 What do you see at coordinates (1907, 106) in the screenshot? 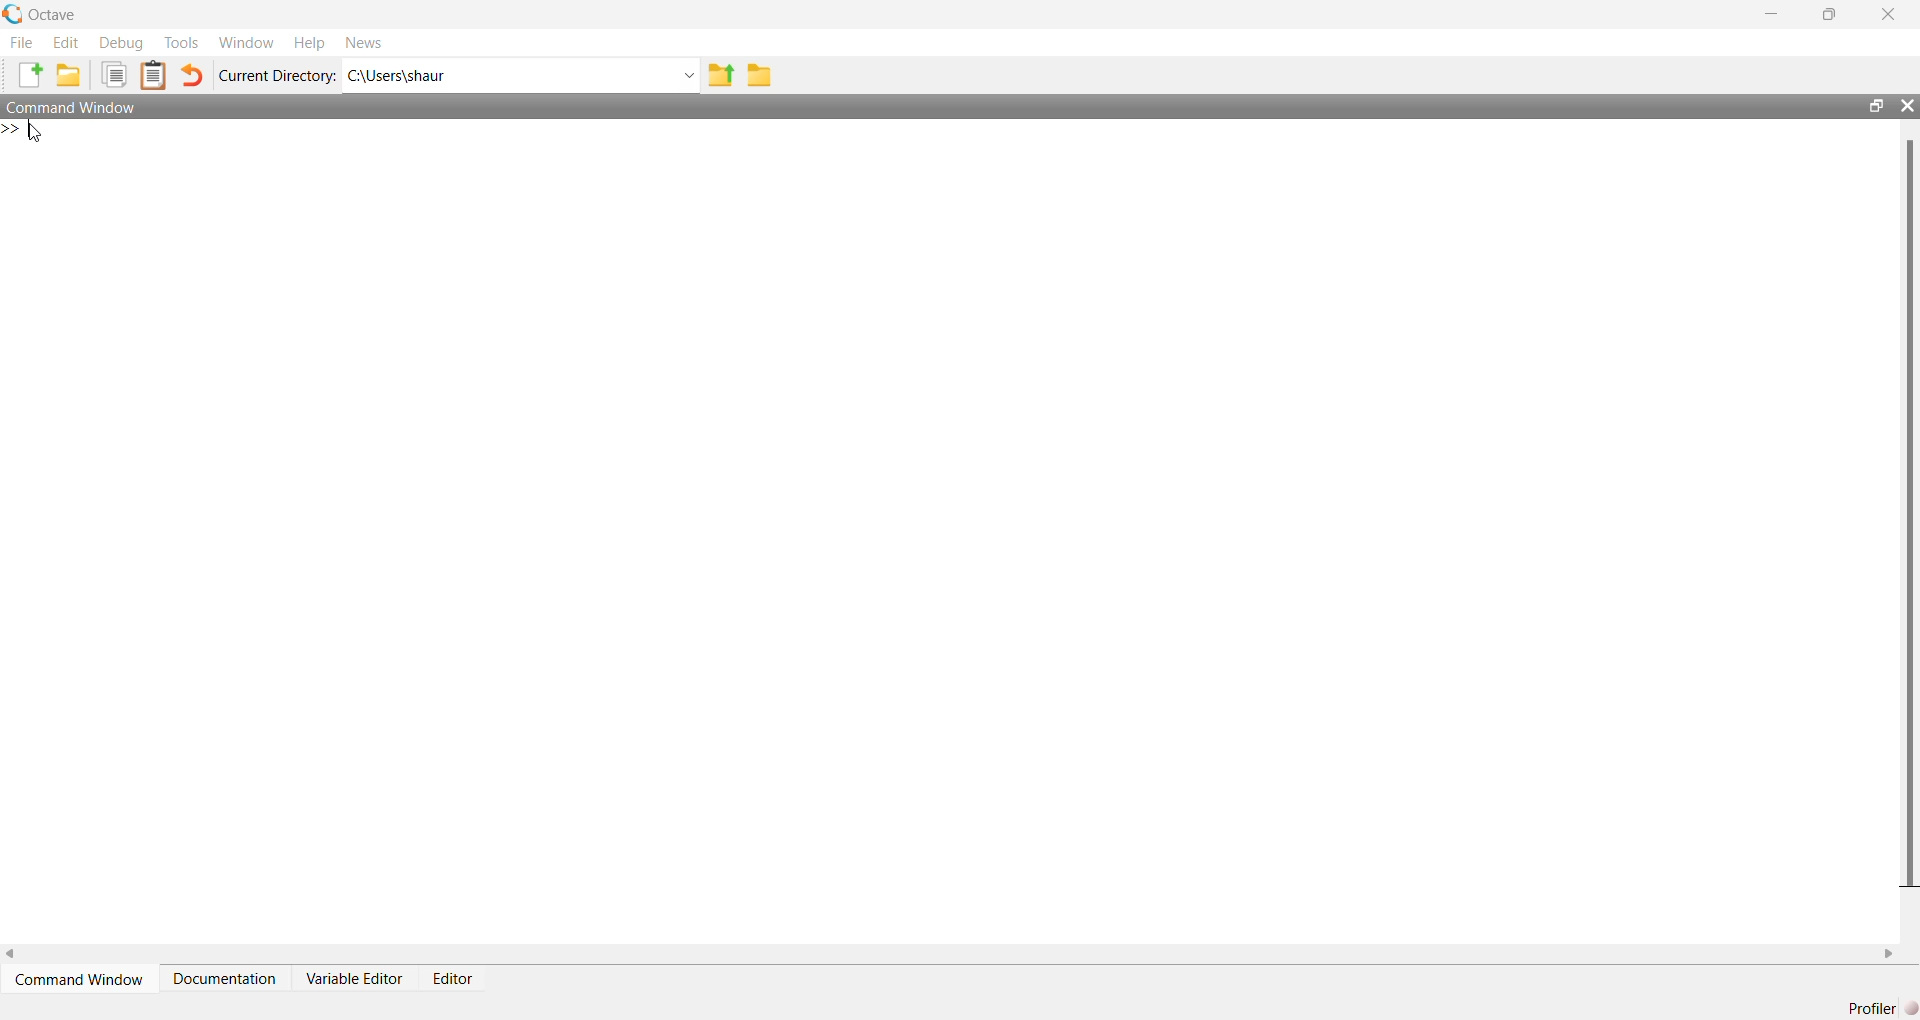
I see `close` at bounding box center [1907, 106].